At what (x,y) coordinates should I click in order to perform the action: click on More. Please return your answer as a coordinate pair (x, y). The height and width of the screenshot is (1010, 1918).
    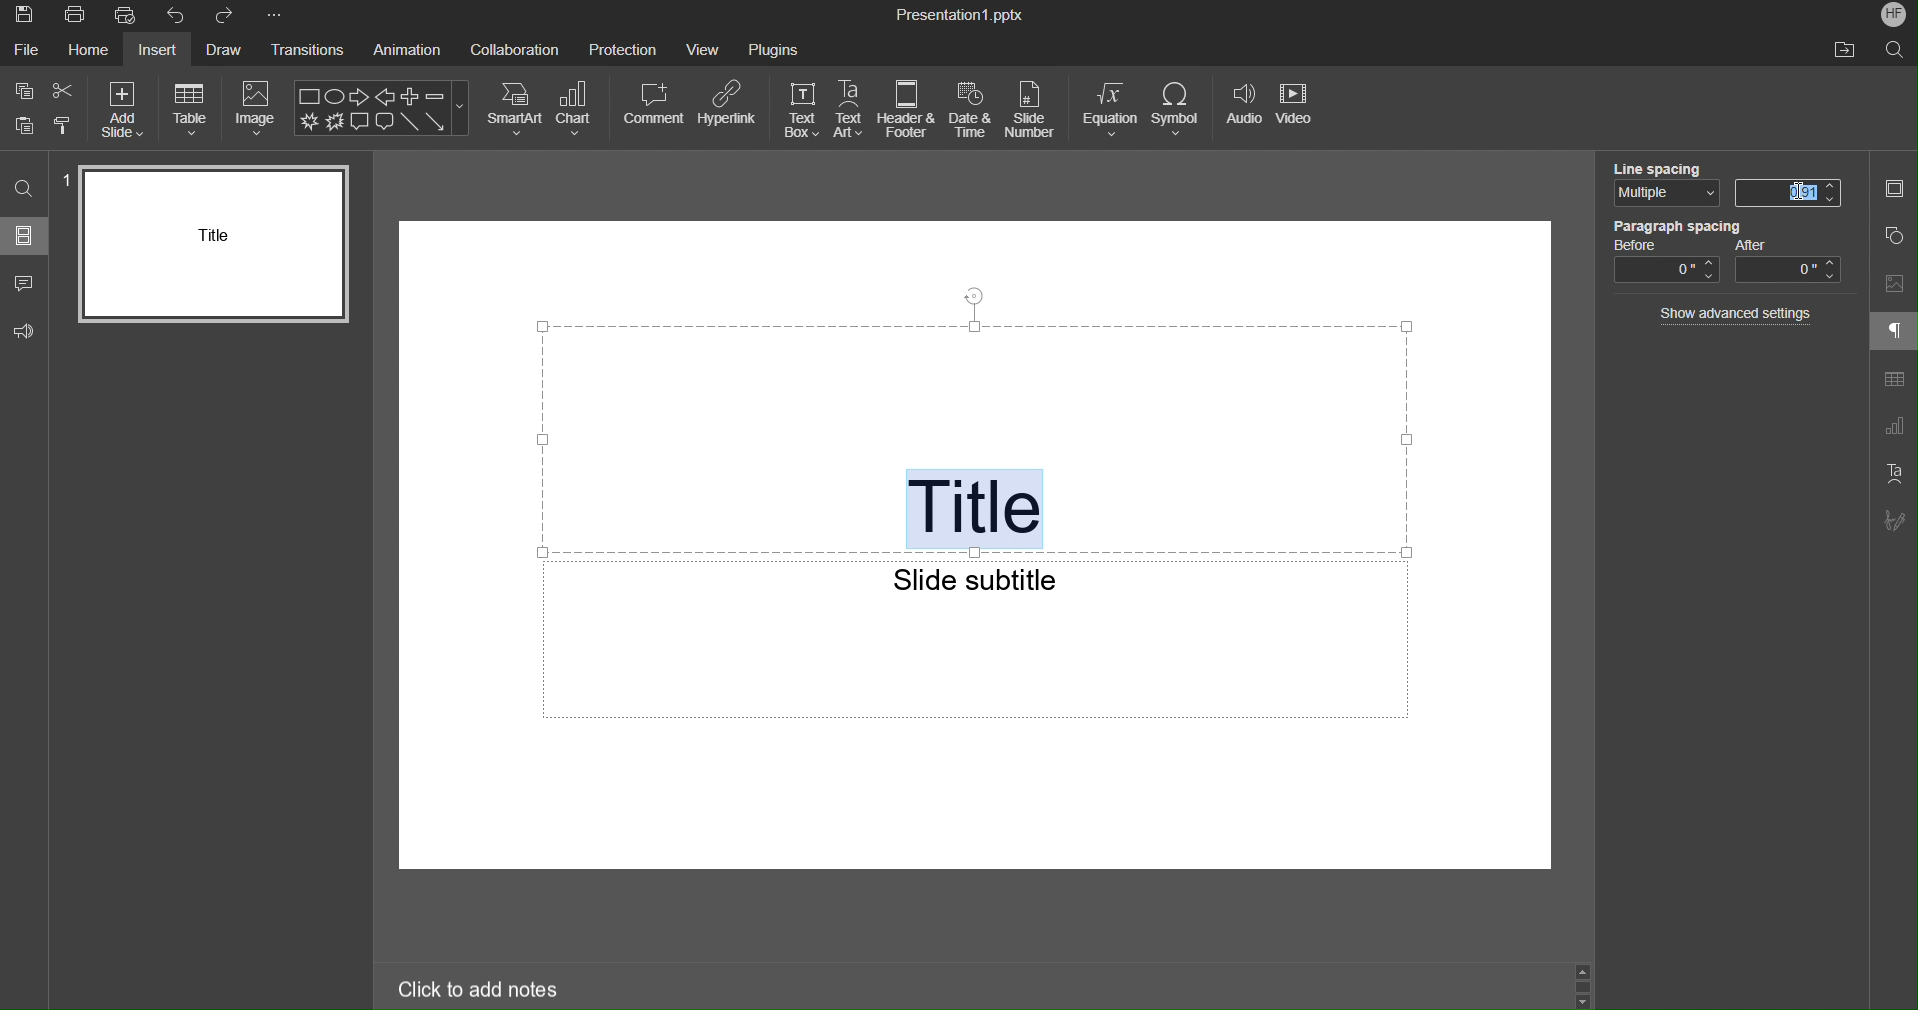
    Looking at the image, I should click on (279, 17).